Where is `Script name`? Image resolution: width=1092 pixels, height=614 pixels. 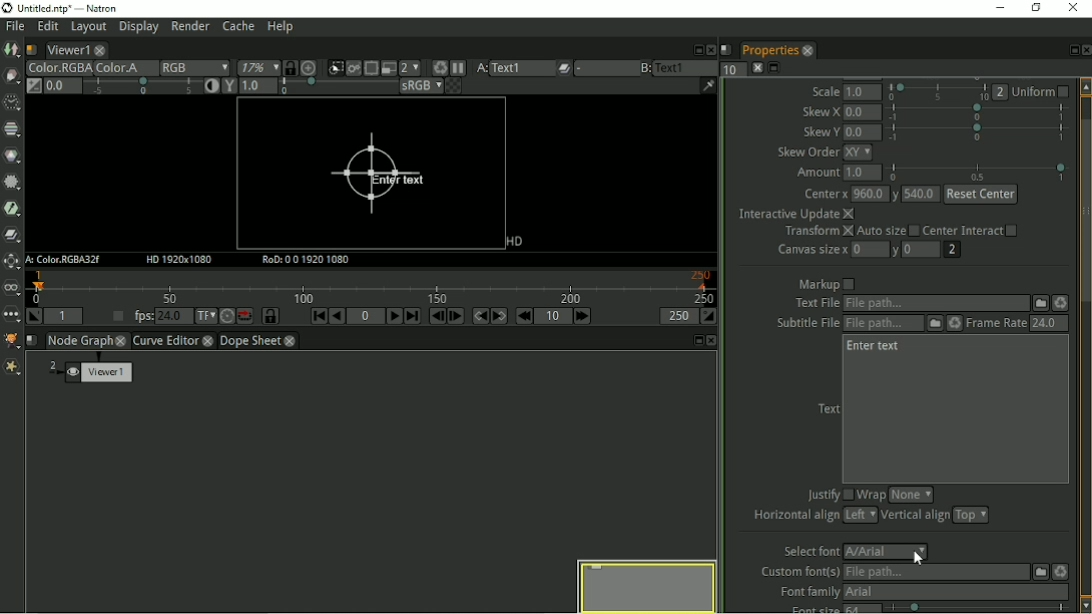 Script name is located at coordinates (32, 340).